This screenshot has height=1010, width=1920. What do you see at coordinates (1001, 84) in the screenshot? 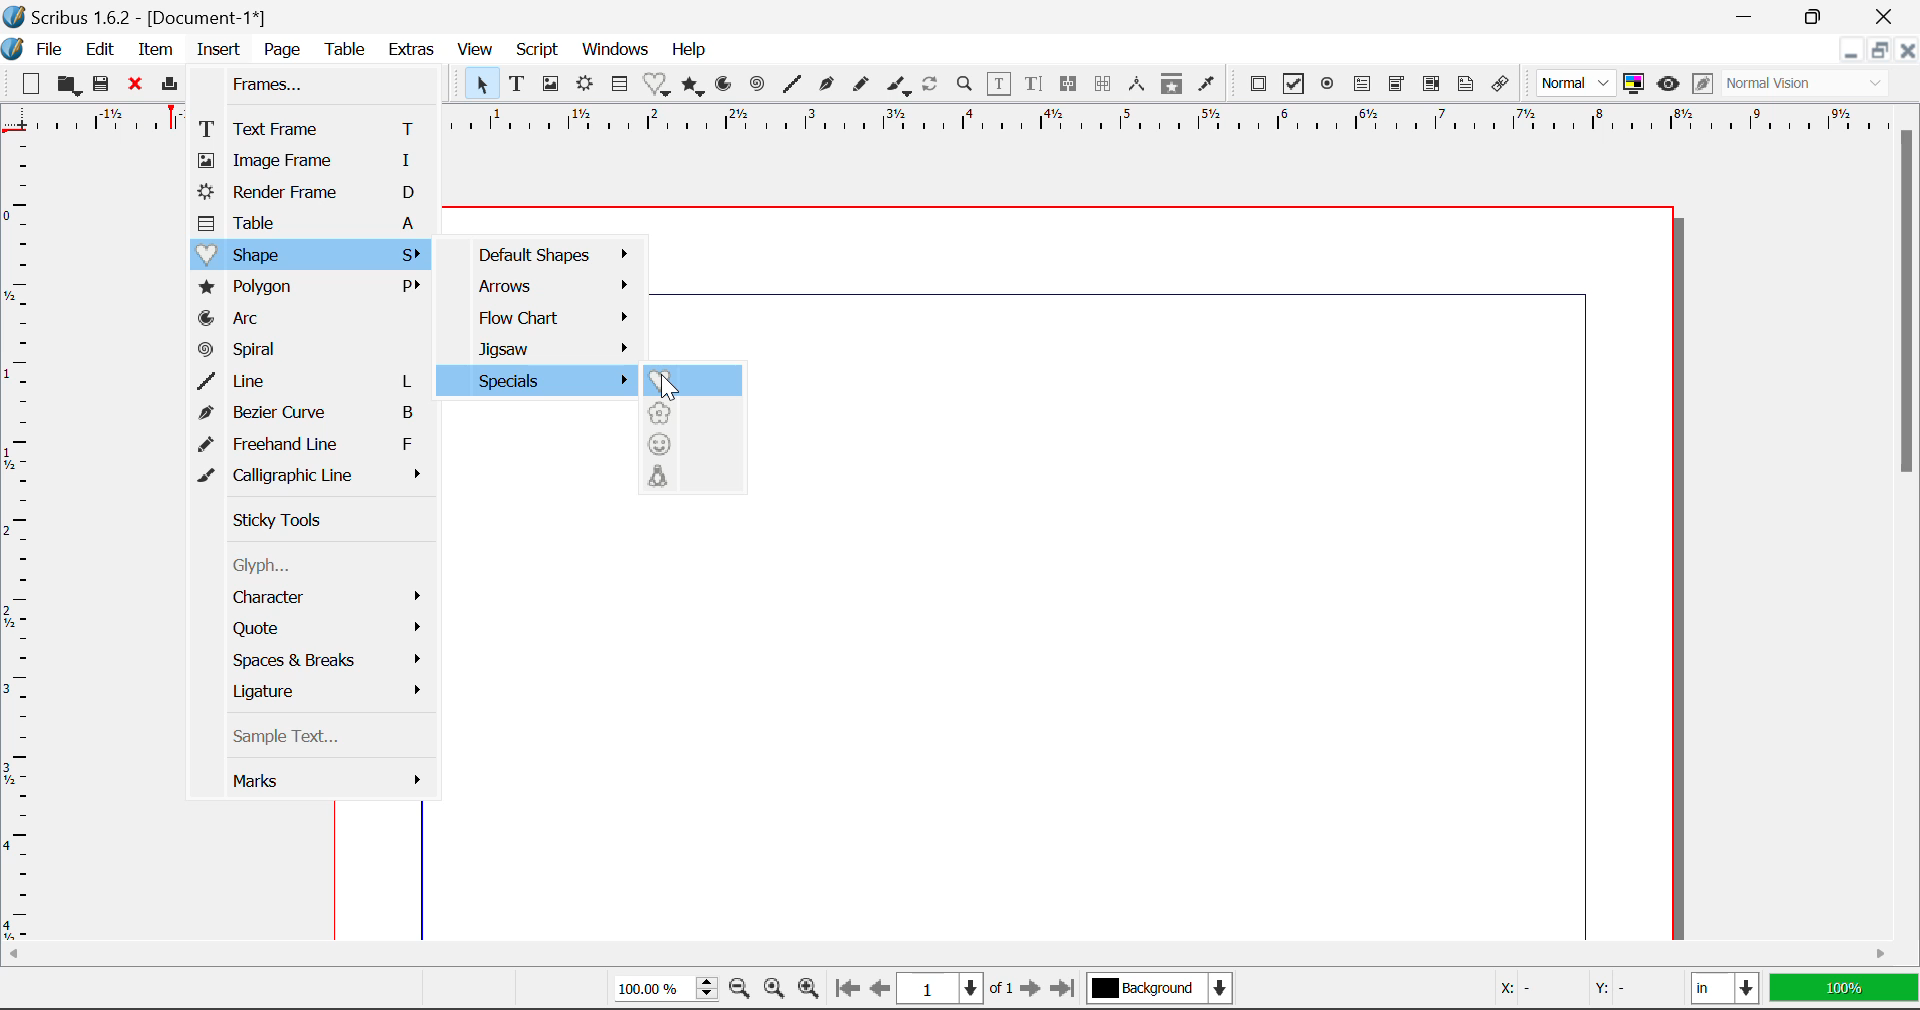
I see `Edit Contents in Frame` at bounding box center [1001, 84].